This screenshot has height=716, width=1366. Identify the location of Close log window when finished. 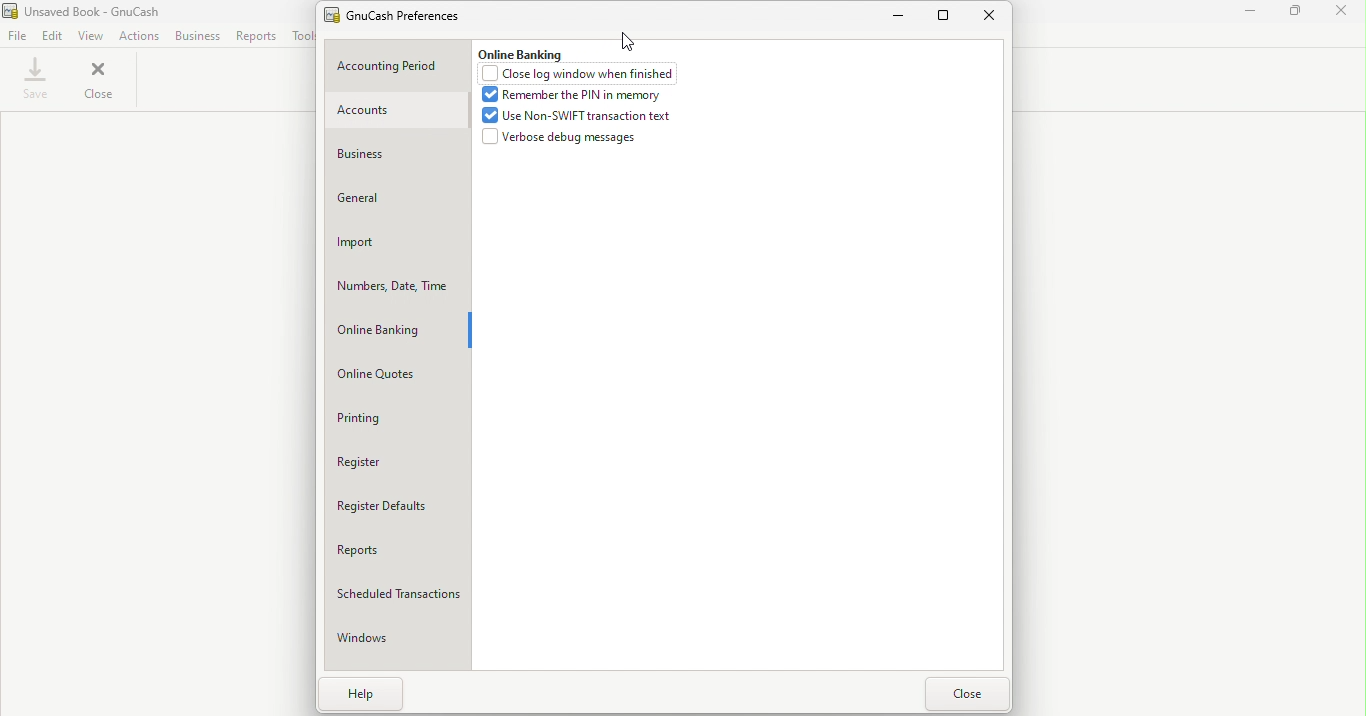
(583, 74).